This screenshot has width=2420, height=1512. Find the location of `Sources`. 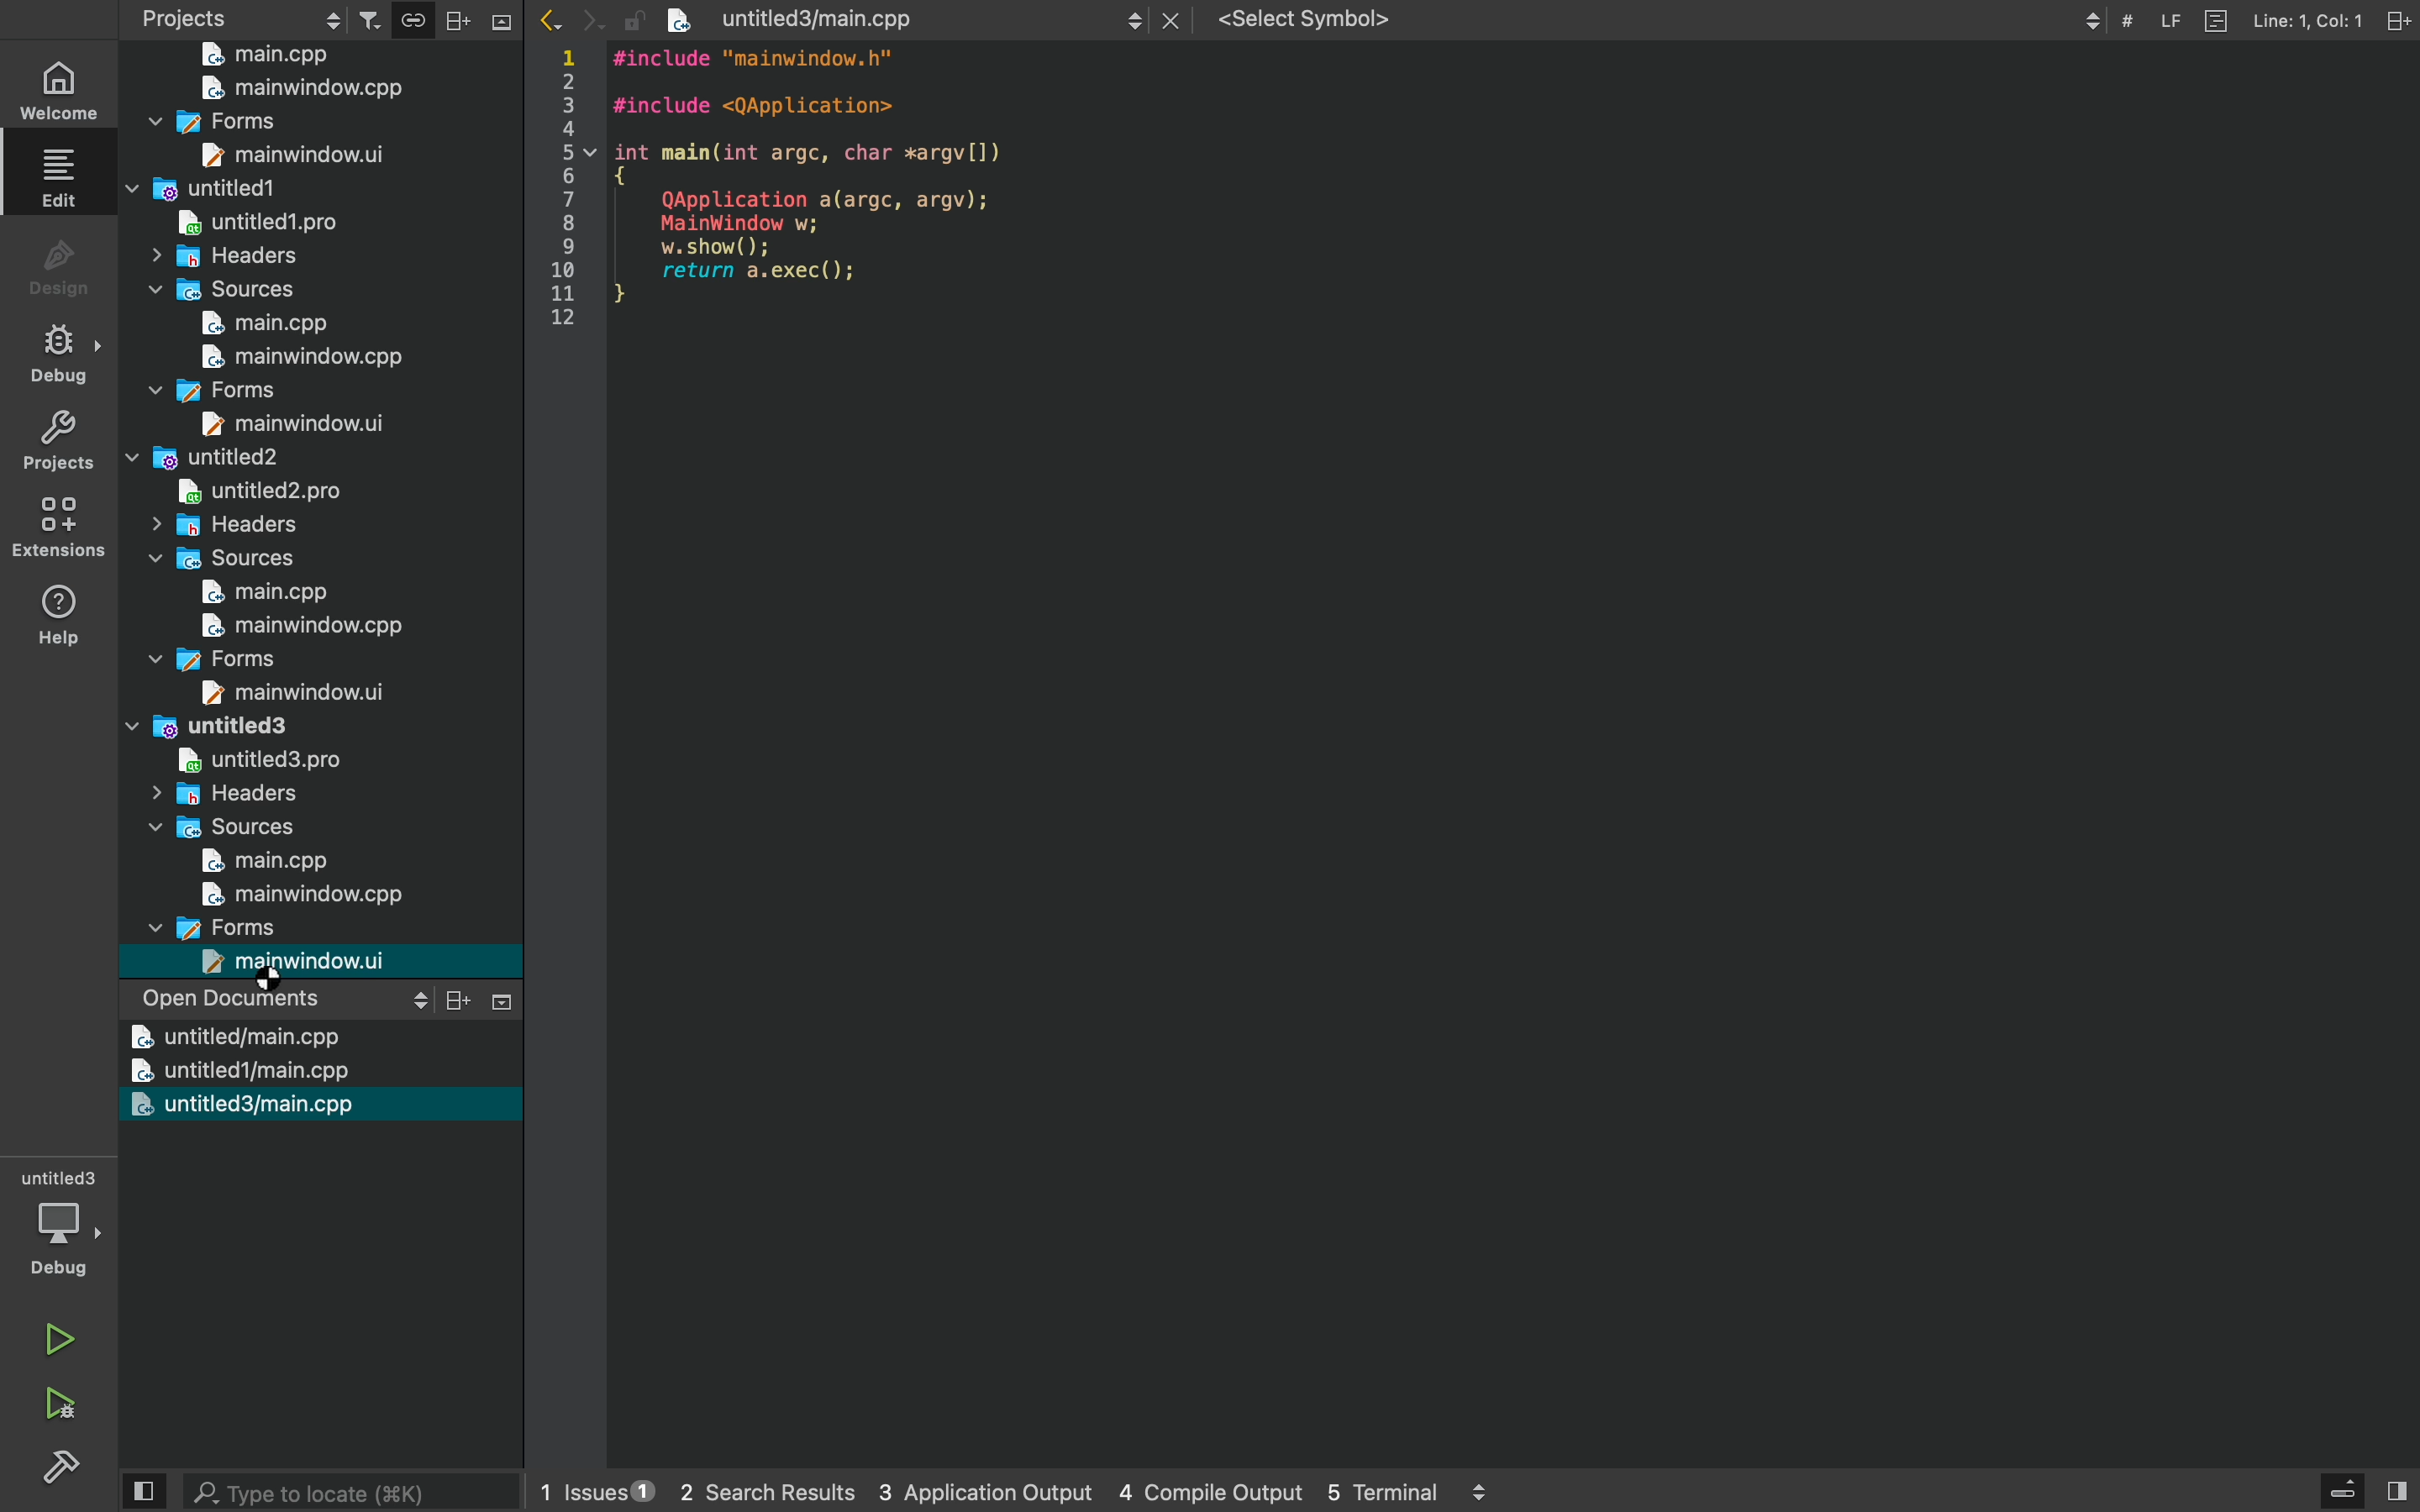

Sources is located at coordinates (279, 324).